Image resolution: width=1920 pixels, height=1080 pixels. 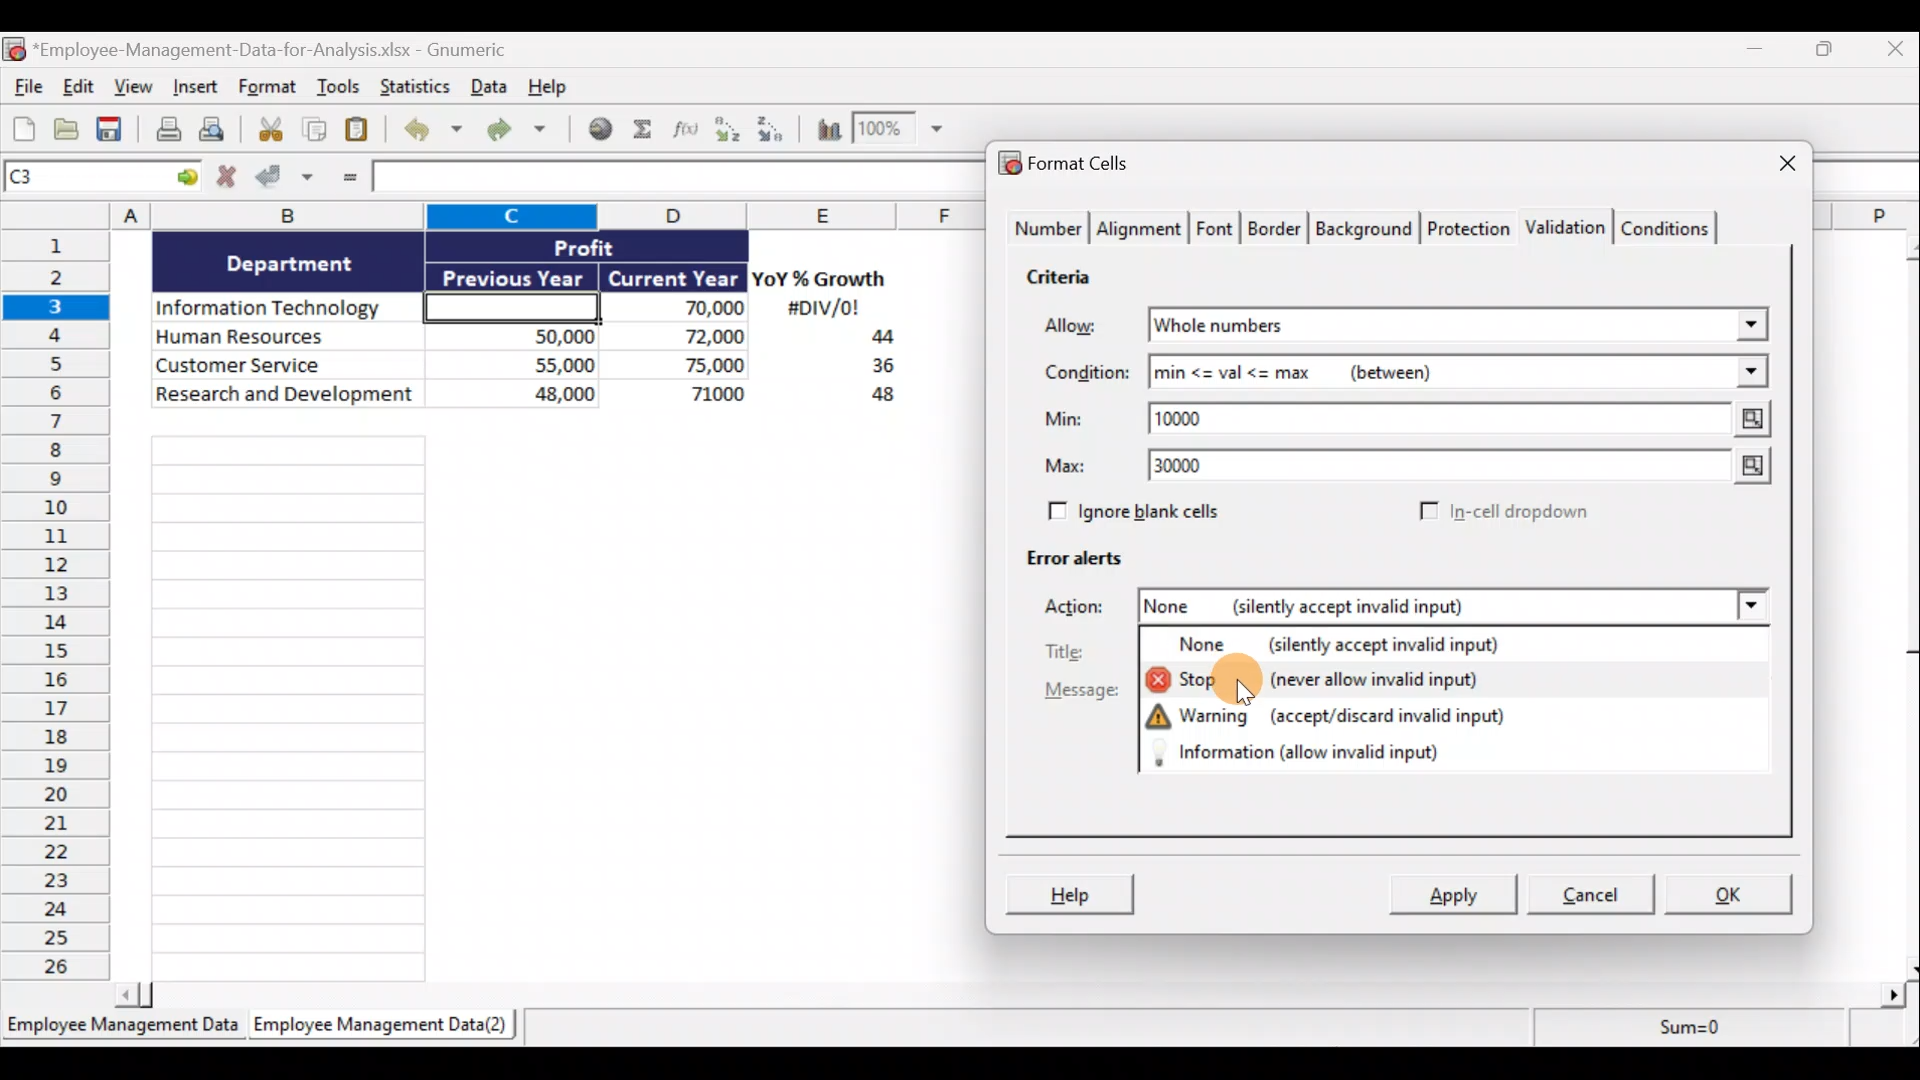 What do you see at coordinates (77, 88) in the screenshot?
I see `Edit` at bounding box center [77, 88].